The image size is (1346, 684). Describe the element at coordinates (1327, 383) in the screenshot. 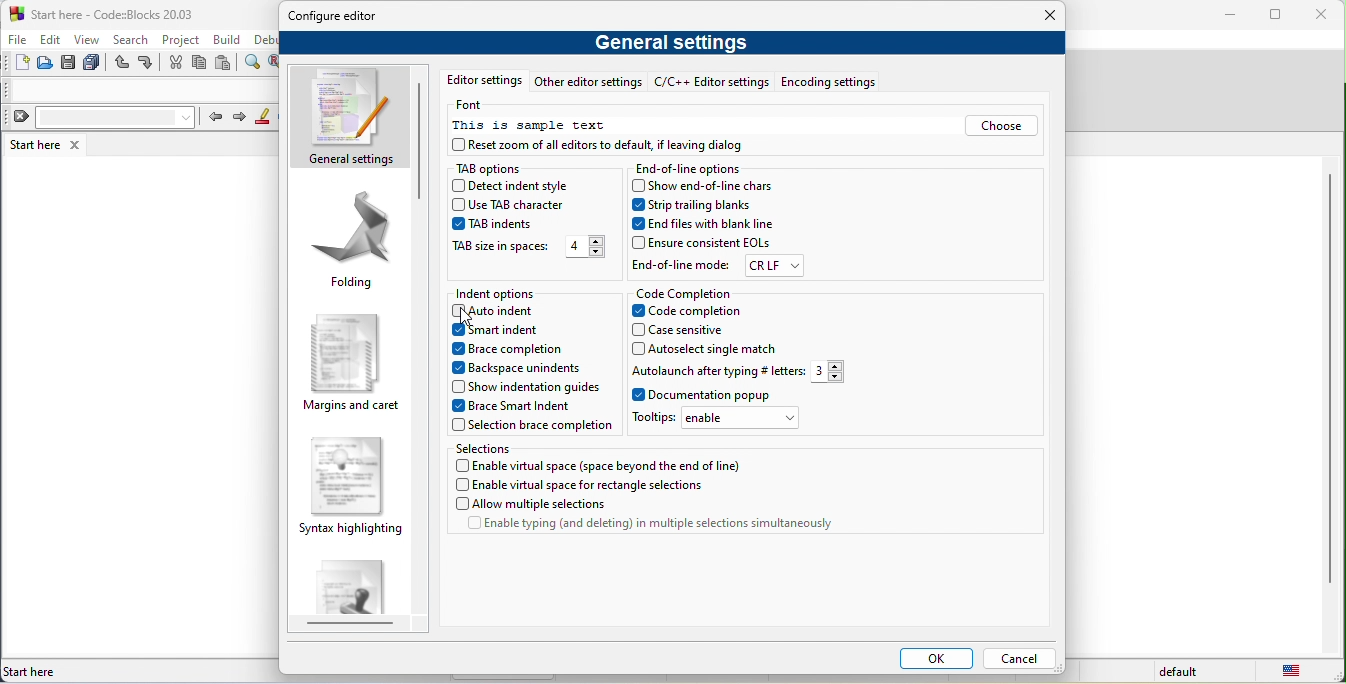

I see `vertical scroll bar` at that location.